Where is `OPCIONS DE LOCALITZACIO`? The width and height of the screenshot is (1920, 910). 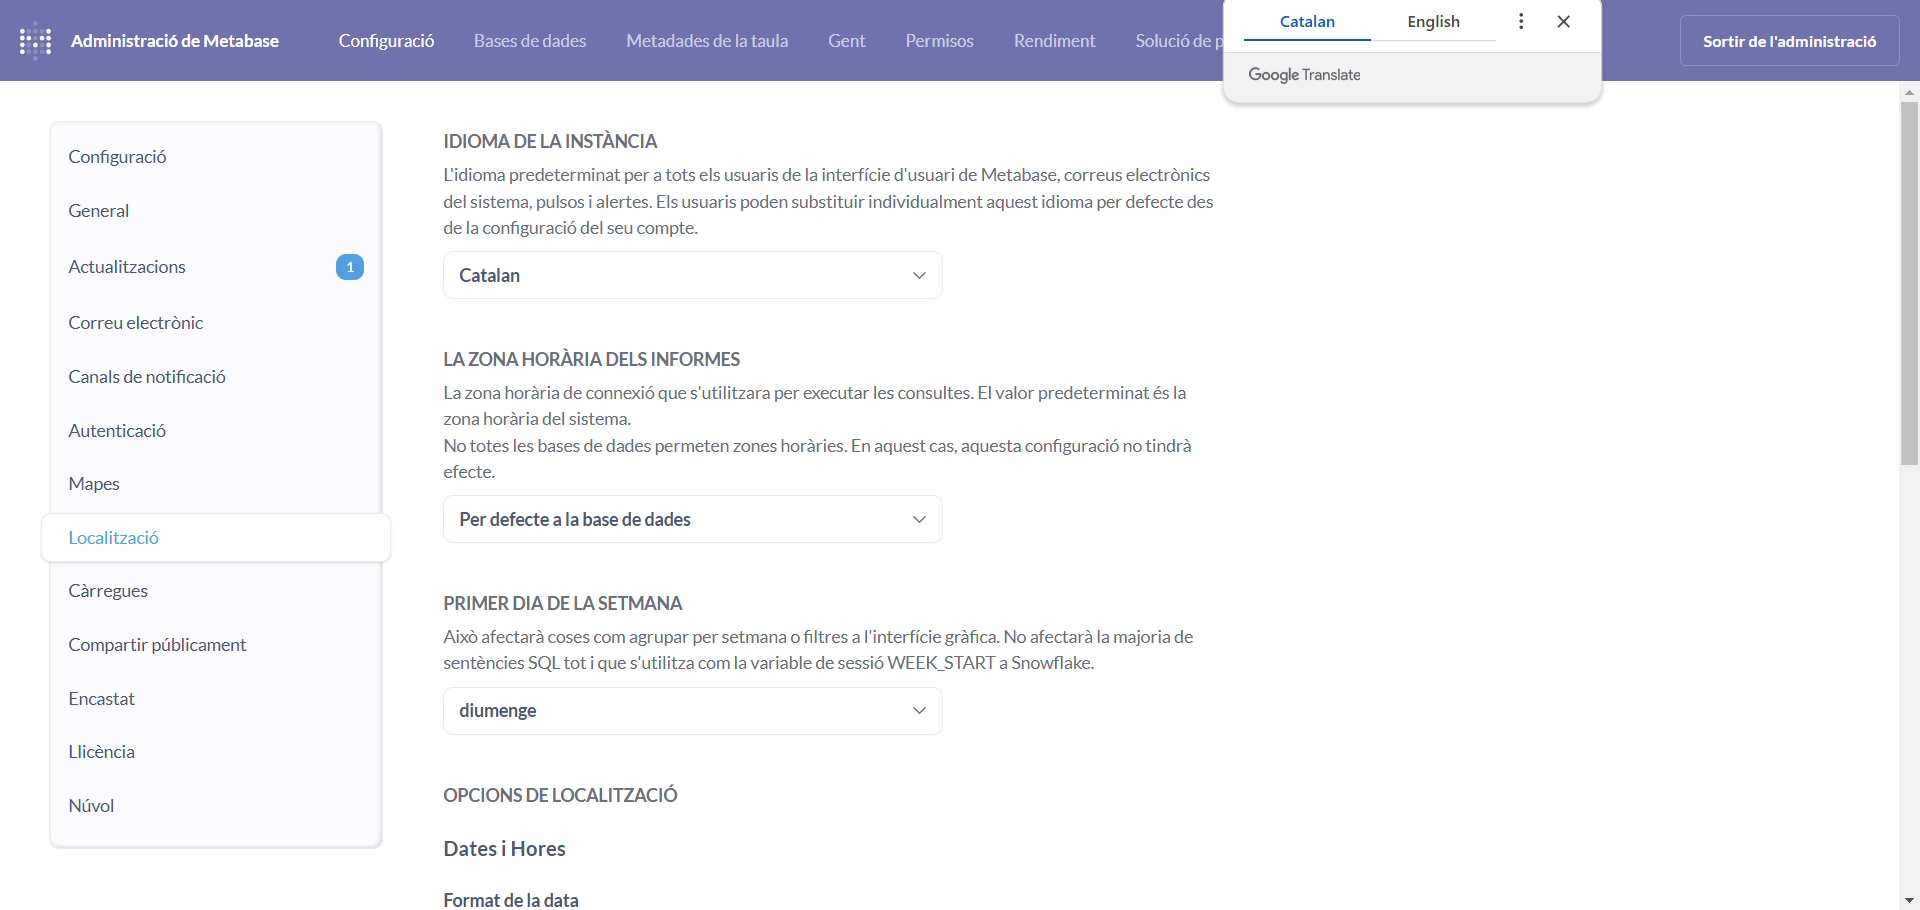
OPCIONS DE LOCALITZACIO is located at coordinates (565, 797).